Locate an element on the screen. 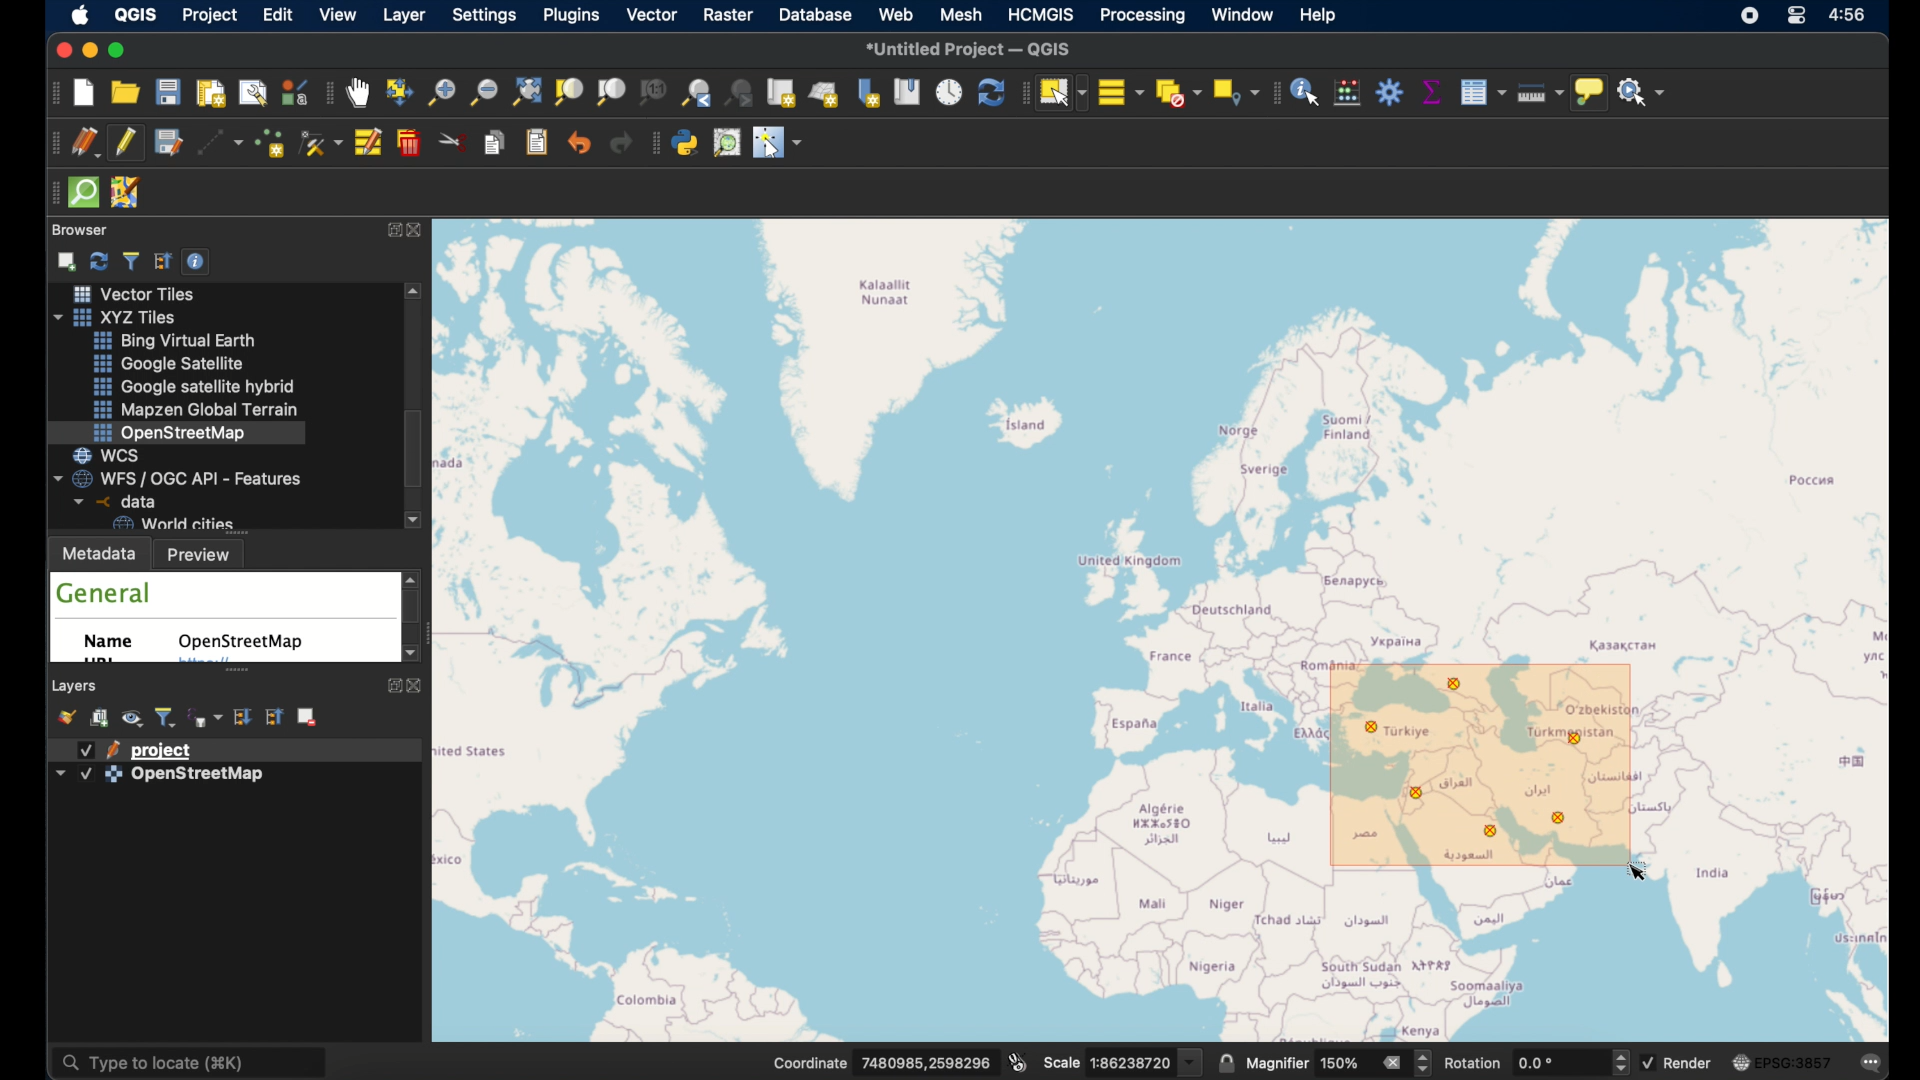 This screenshot has height=1080, width=1920. messages is located at coordinates (1871, 1060).